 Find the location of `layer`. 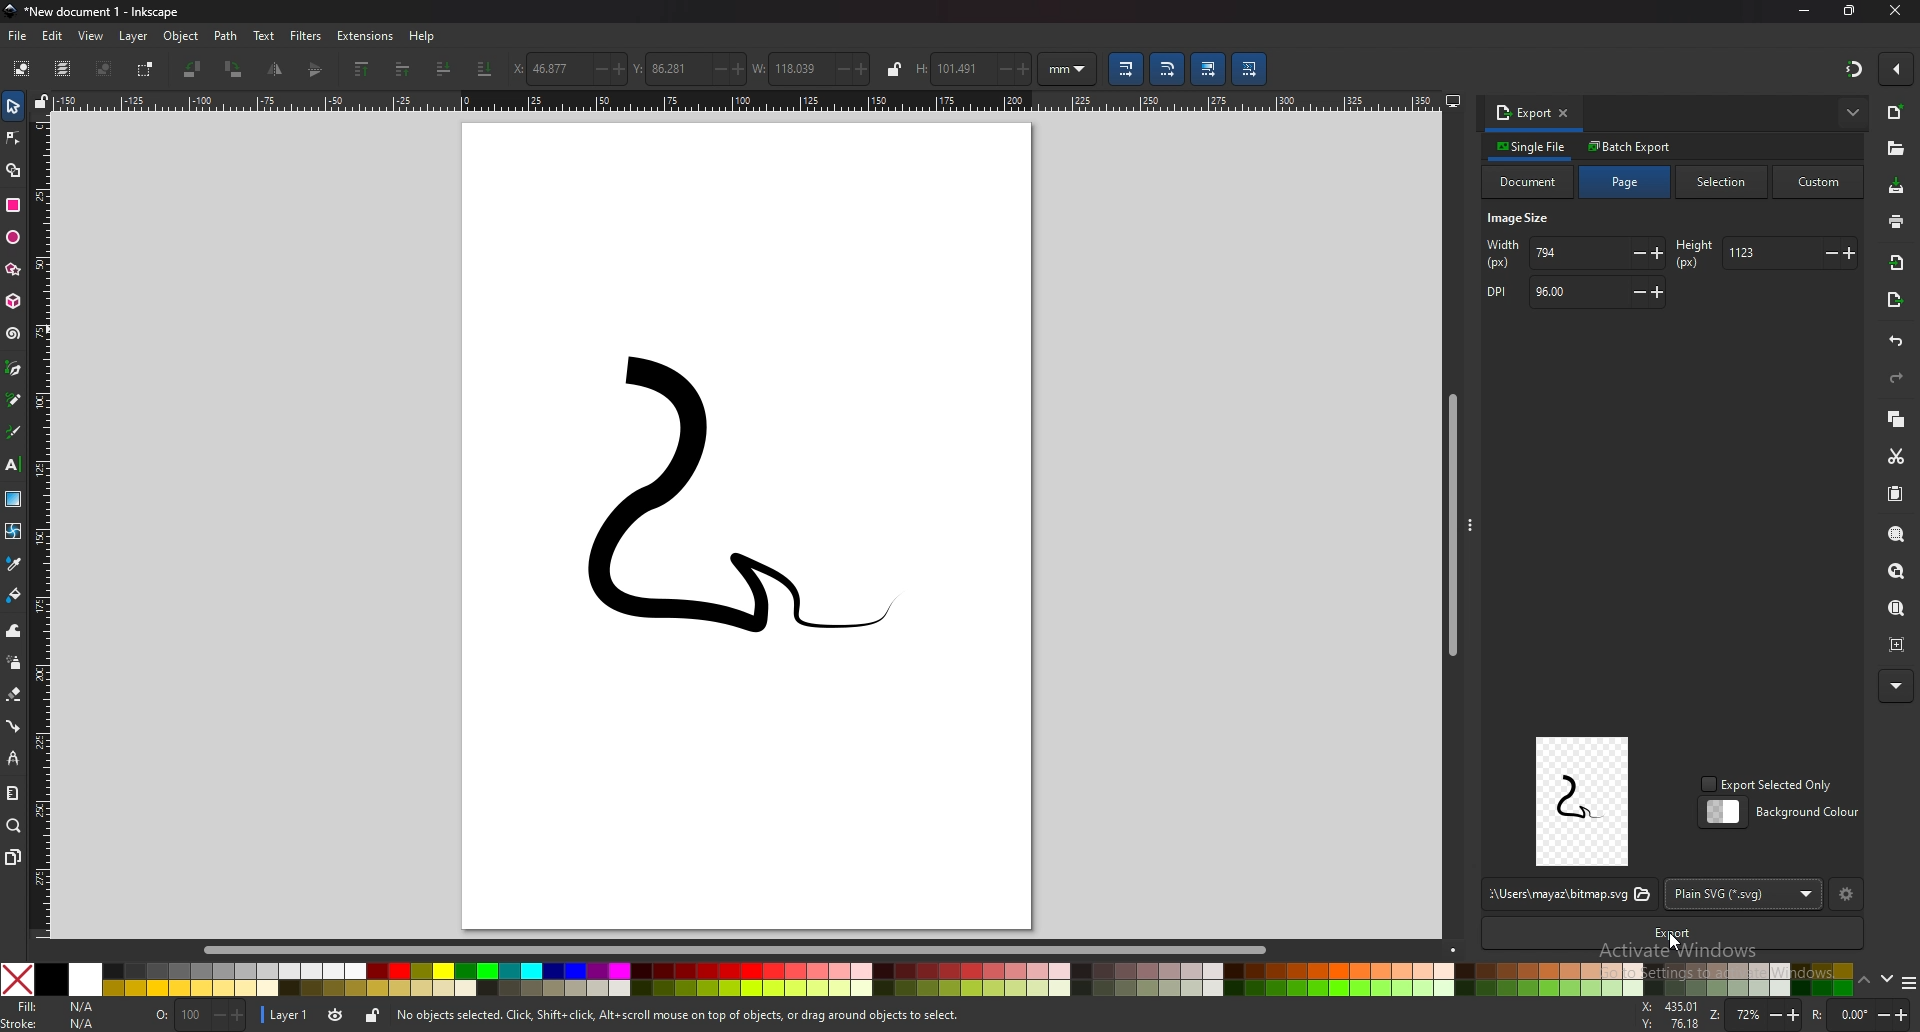

layer is located at coordinates (288, 1013).